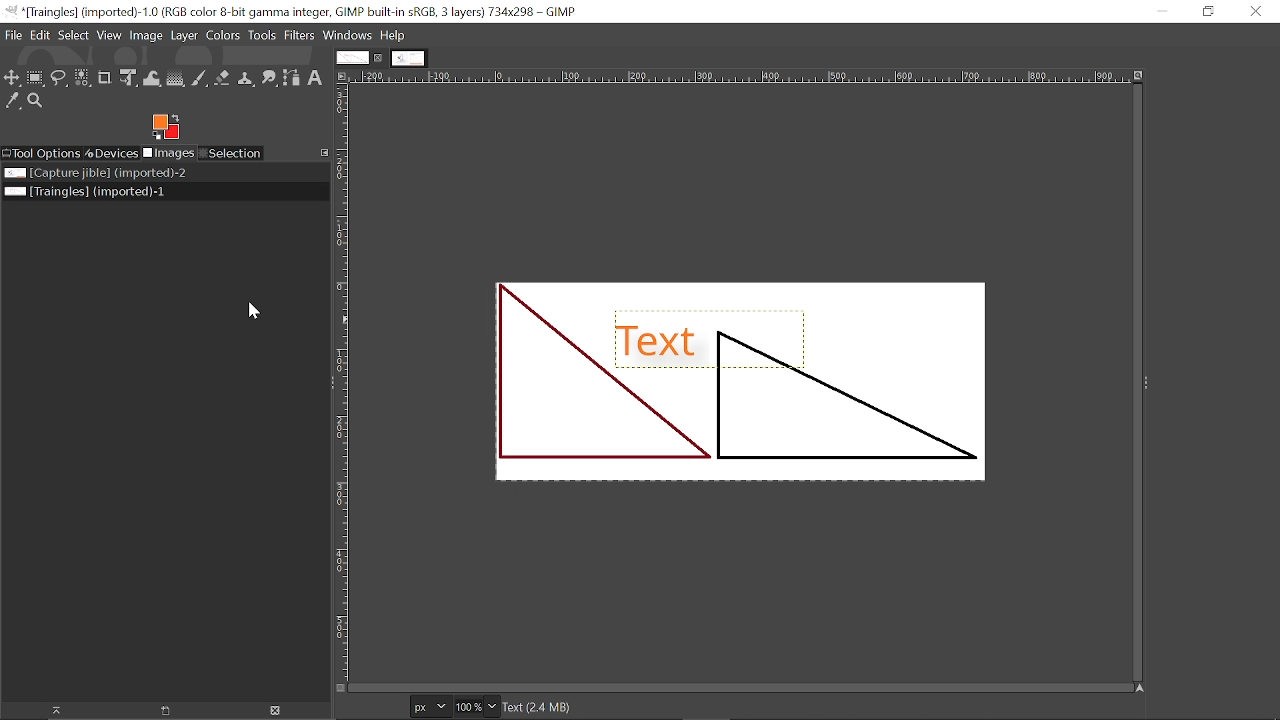 The image size is (1280, 720). Describe the element at coordinates (1210, 12) in the screenshot. I see `Restore down` at that location.